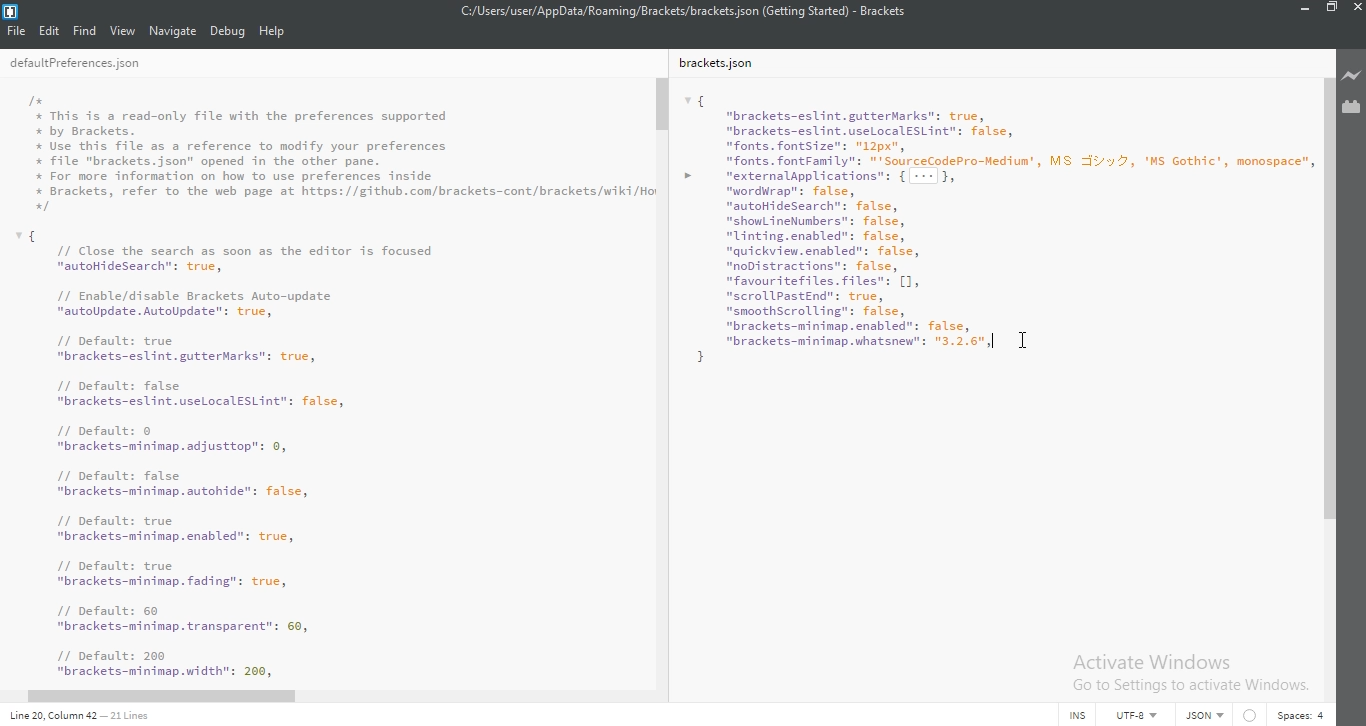  I want to click on scroll bar, so click(1327, 301).